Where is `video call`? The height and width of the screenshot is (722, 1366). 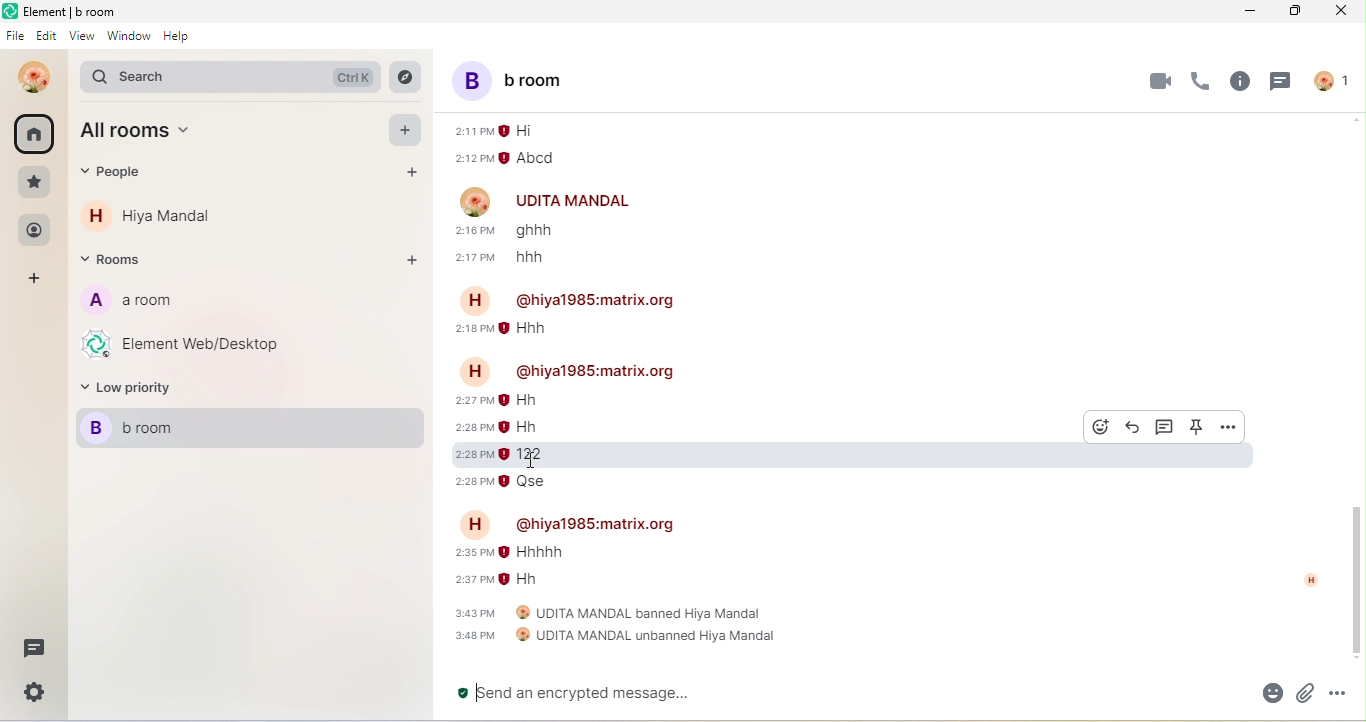 video call is located at coordinates (1156, 81).